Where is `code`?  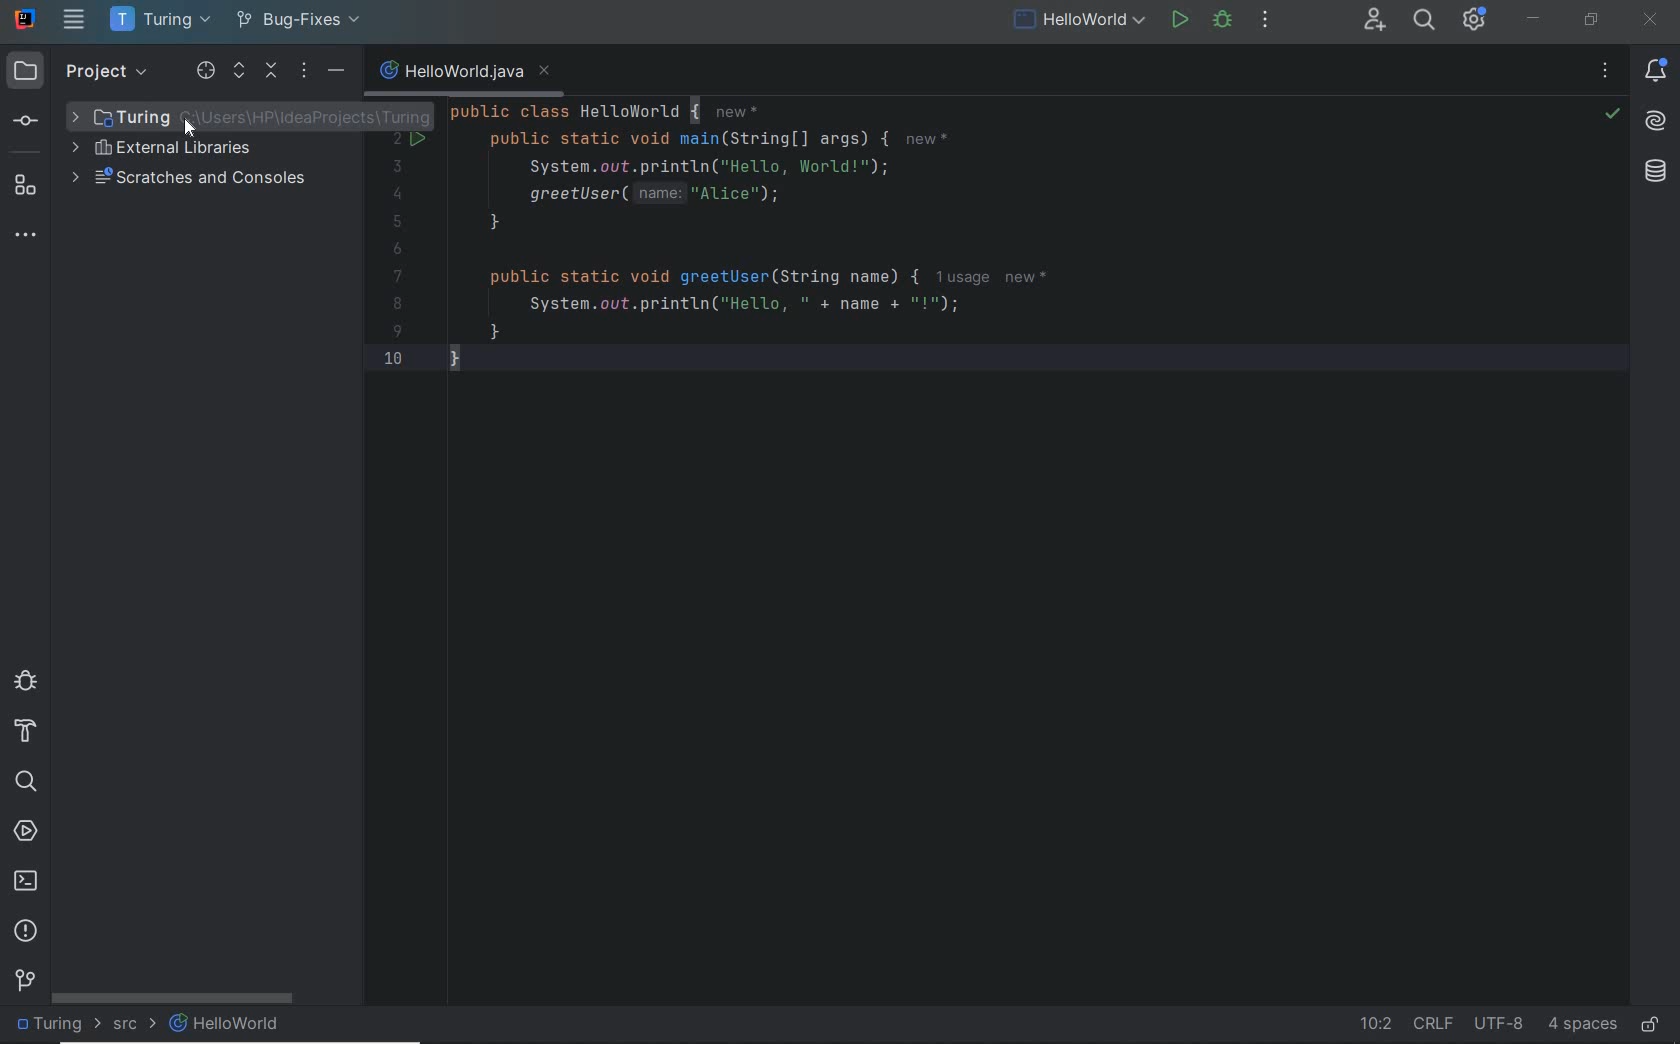
code is located at coordinates (844, 234).